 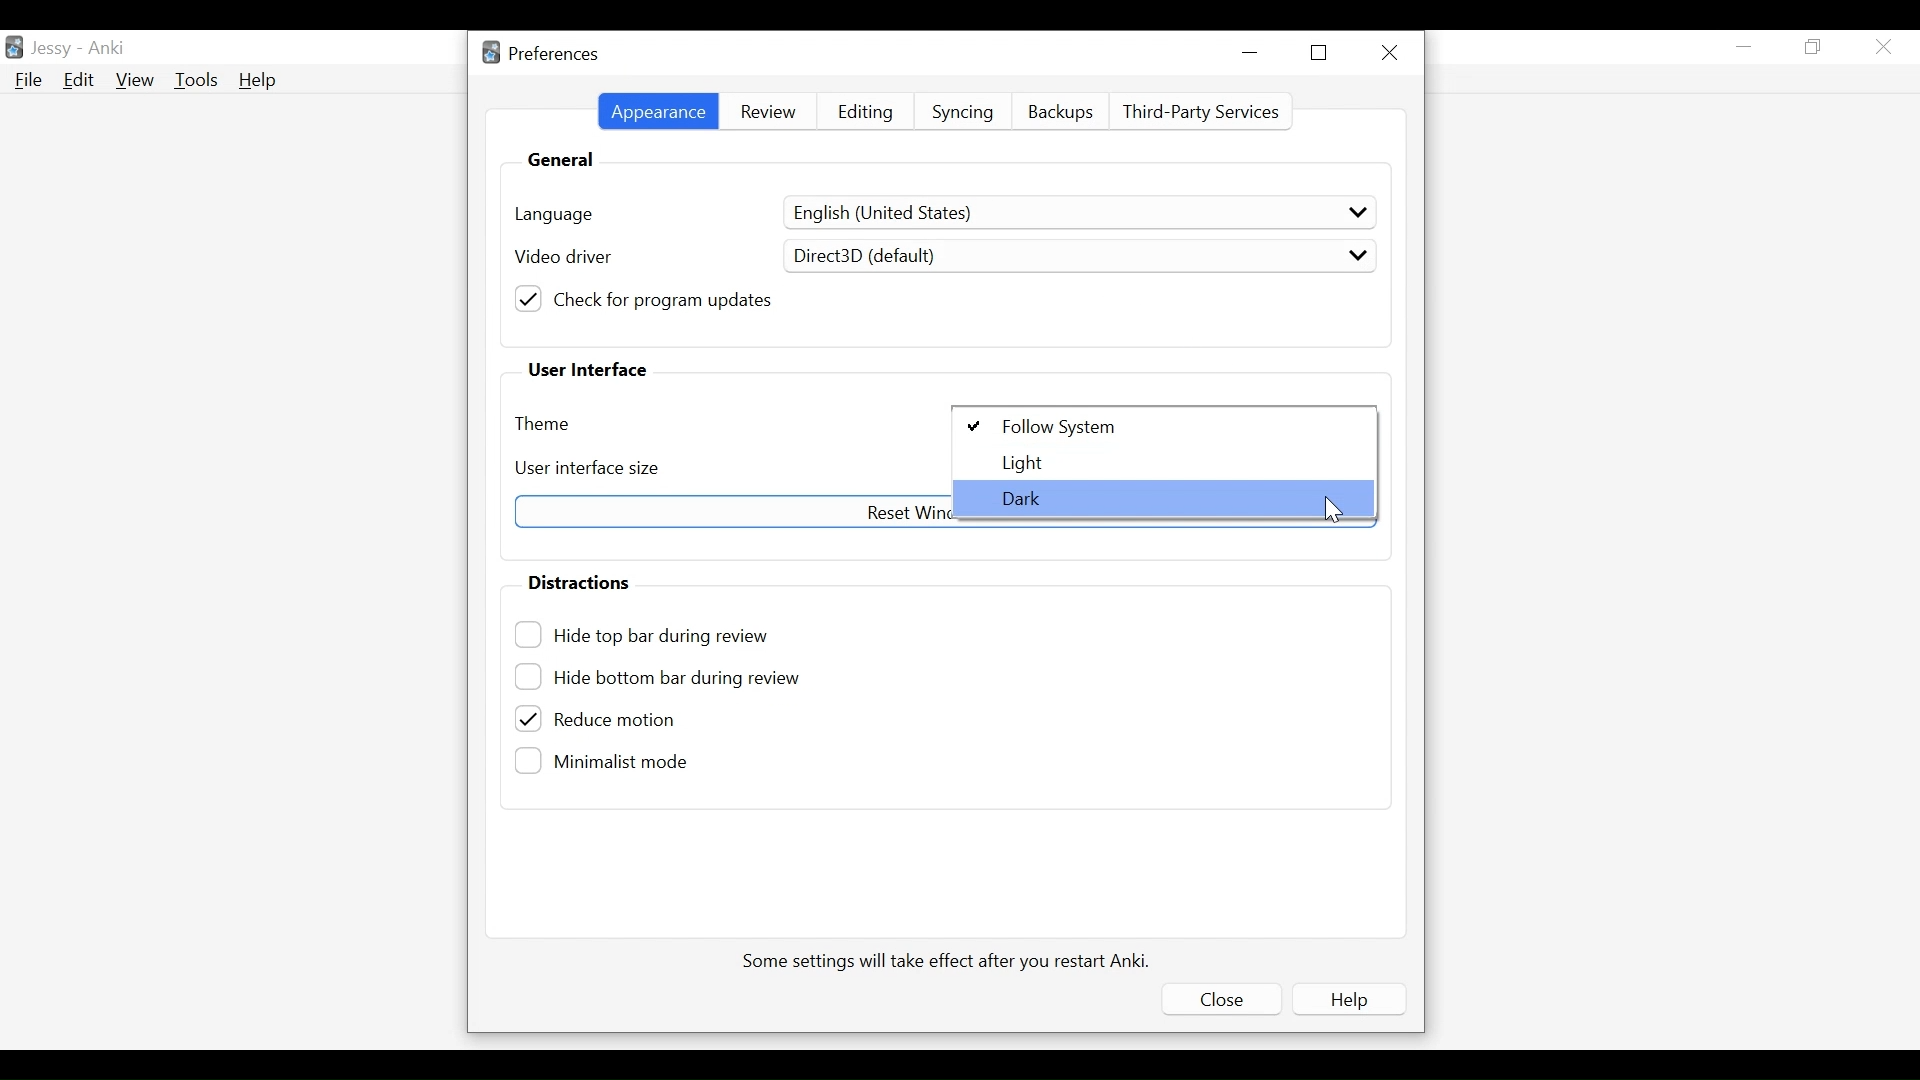 I want to click on Review, so click(x=766, y=114).